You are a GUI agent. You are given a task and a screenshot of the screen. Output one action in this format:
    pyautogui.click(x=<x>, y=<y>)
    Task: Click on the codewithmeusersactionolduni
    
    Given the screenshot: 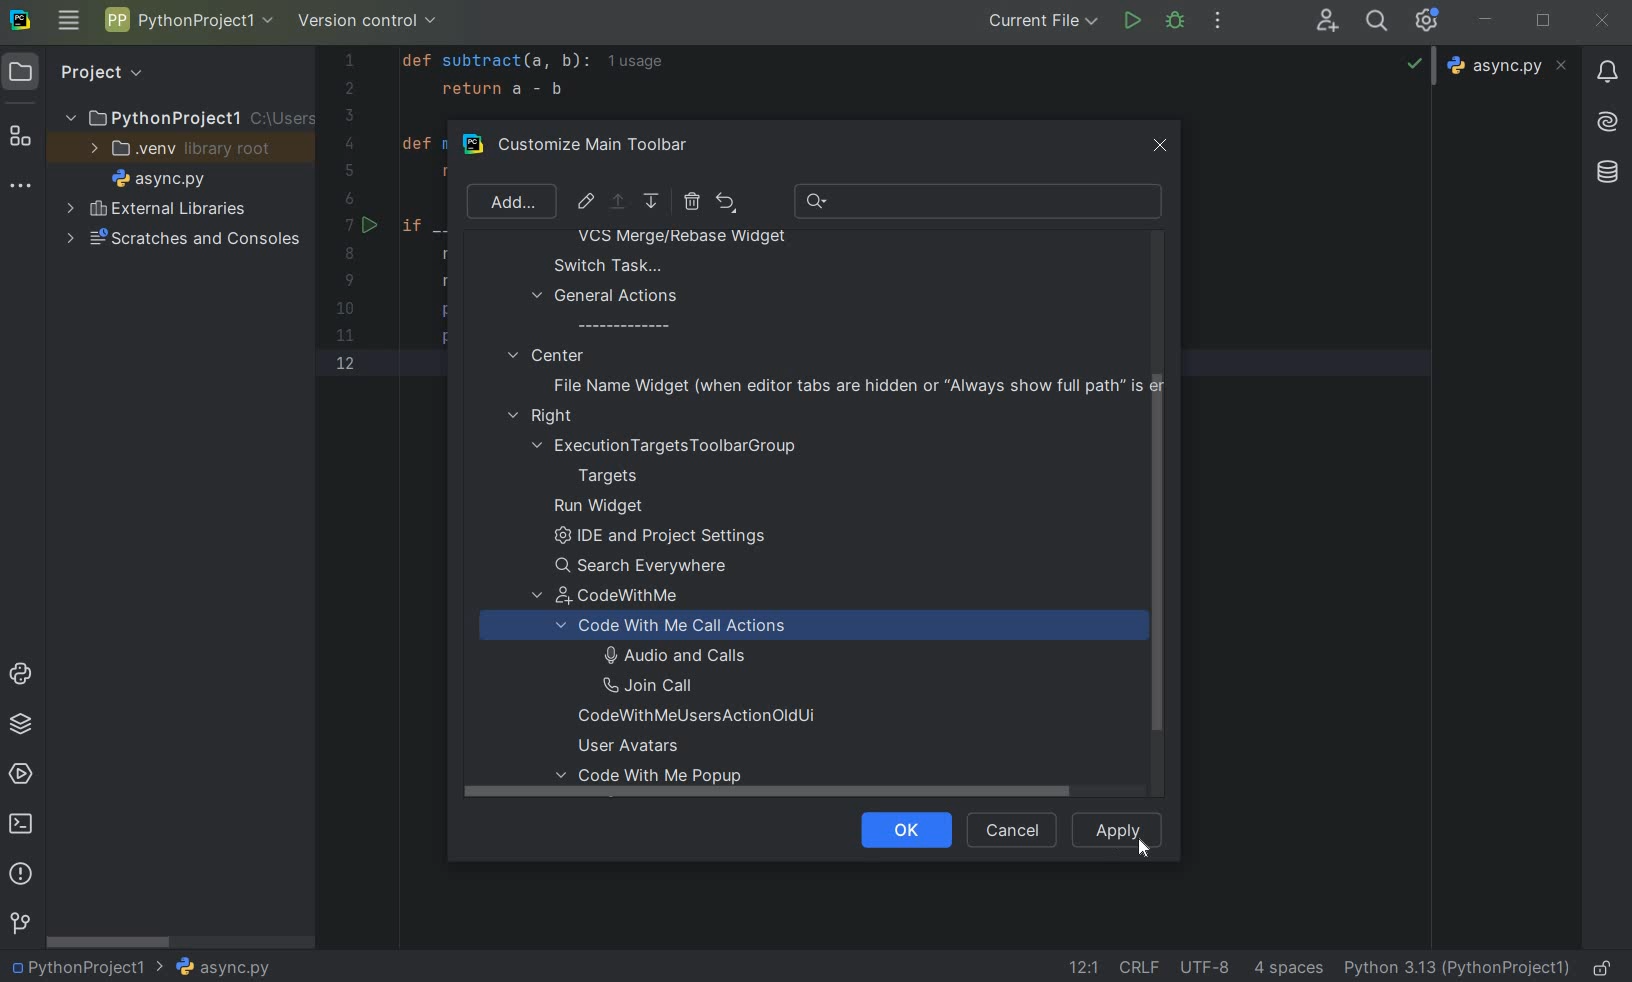 What is the action you would take?
    pyautogui.click(x=697, y=718)
    